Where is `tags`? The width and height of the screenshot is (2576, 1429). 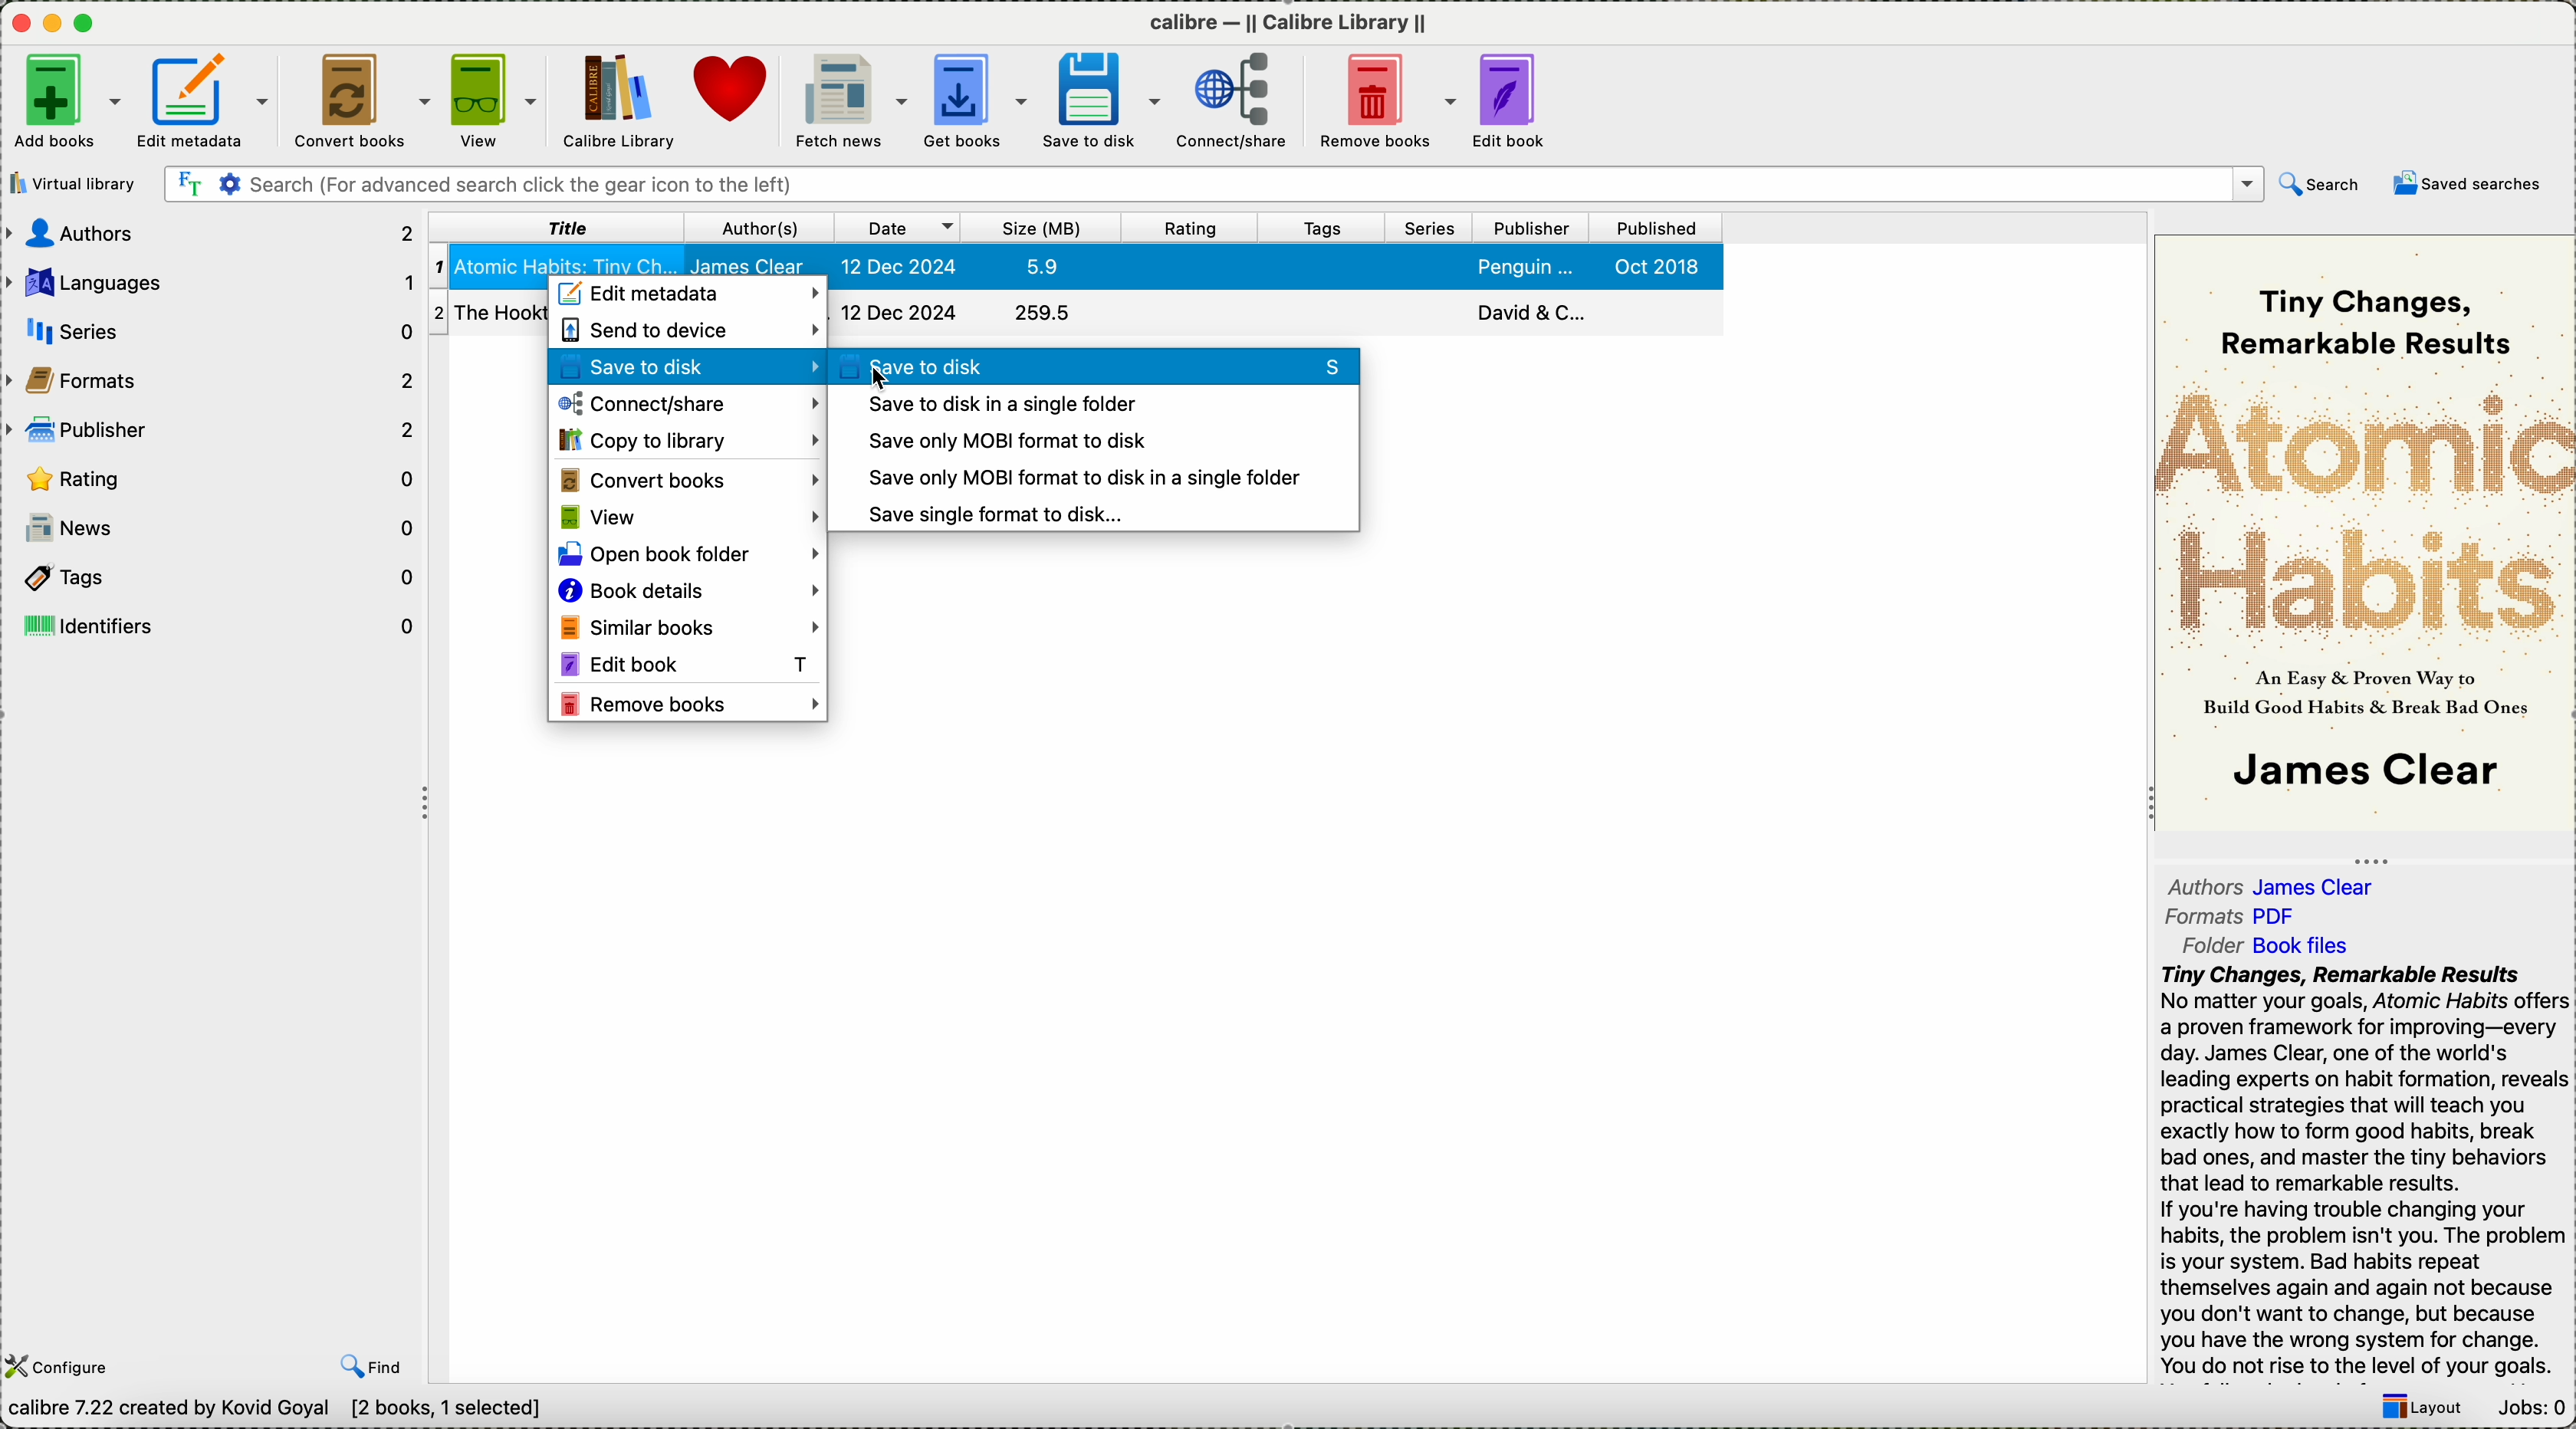 tags is located at coordinates (1321, 227).